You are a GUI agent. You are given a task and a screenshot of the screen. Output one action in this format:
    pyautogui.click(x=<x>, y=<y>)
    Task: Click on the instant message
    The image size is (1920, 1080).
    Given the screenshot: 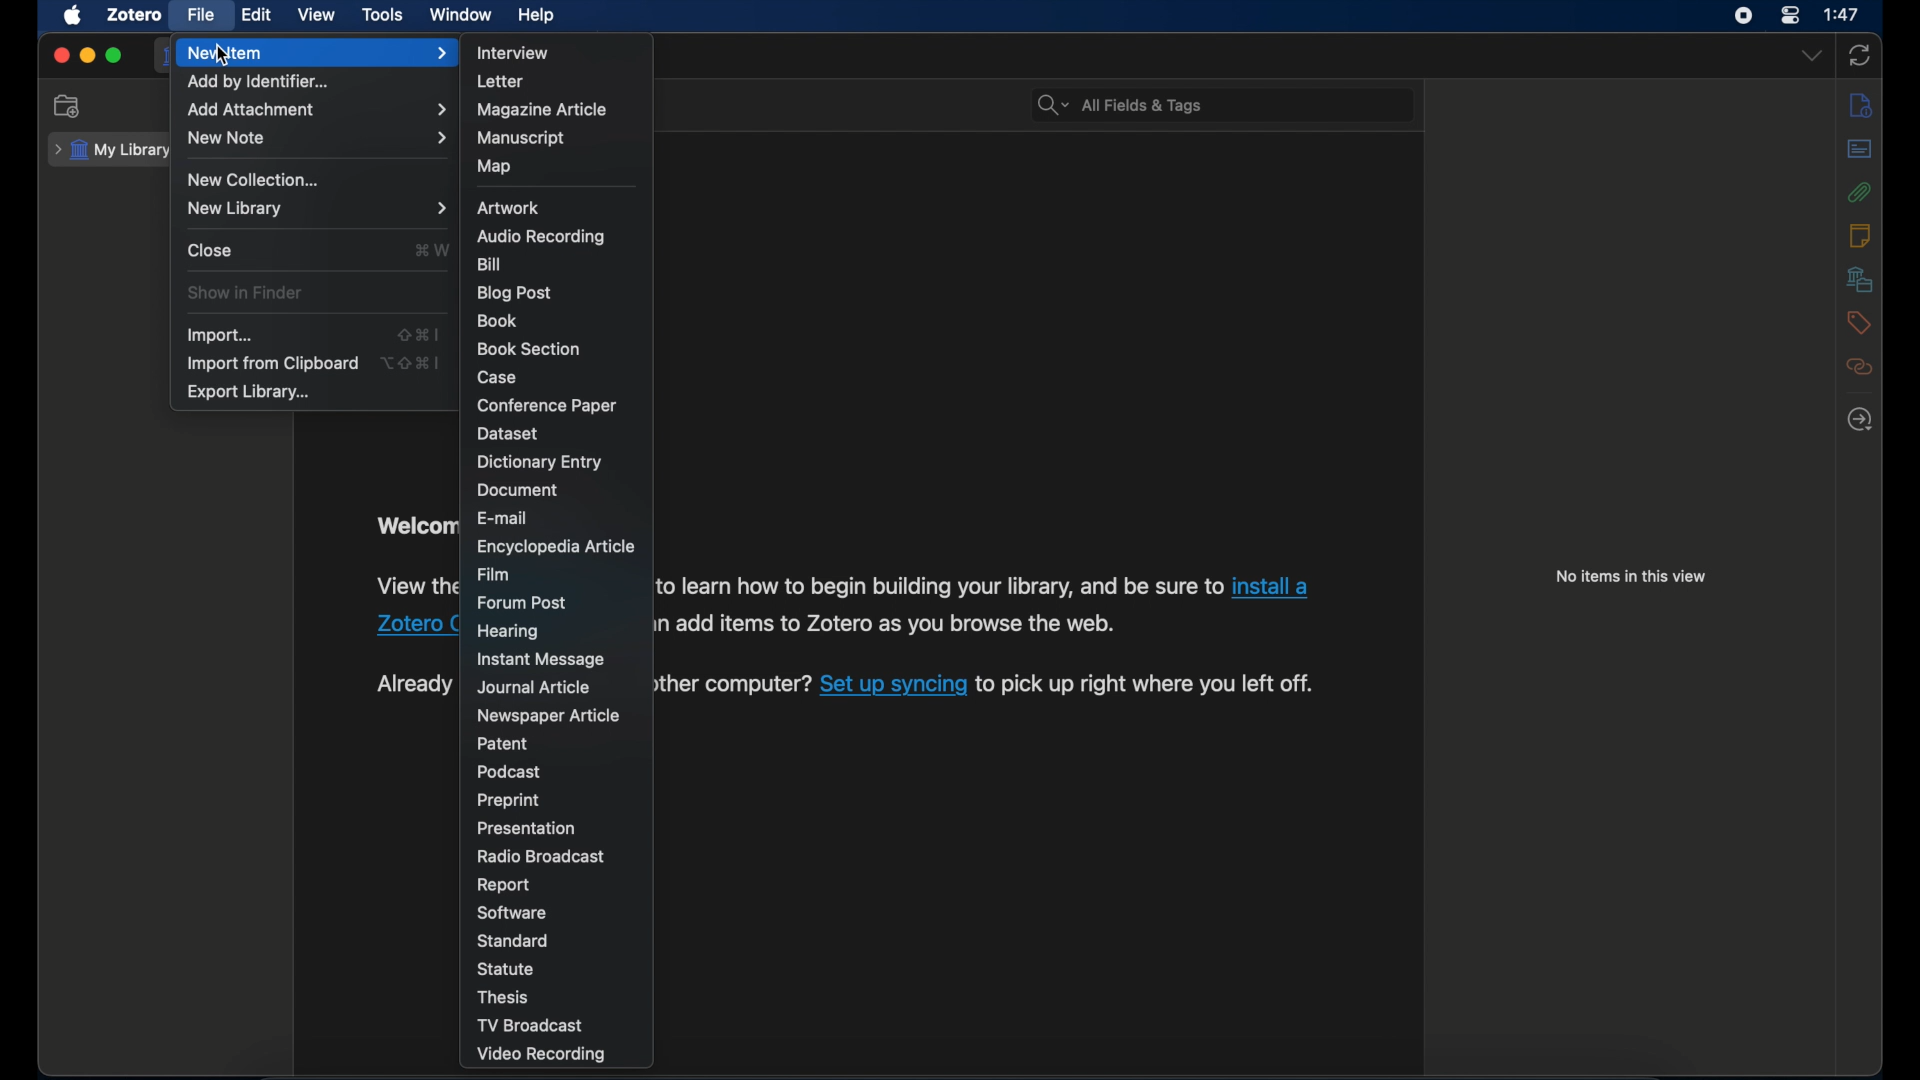 What is the action you would take?
    pyautogui.click(x=540, y=661)
    